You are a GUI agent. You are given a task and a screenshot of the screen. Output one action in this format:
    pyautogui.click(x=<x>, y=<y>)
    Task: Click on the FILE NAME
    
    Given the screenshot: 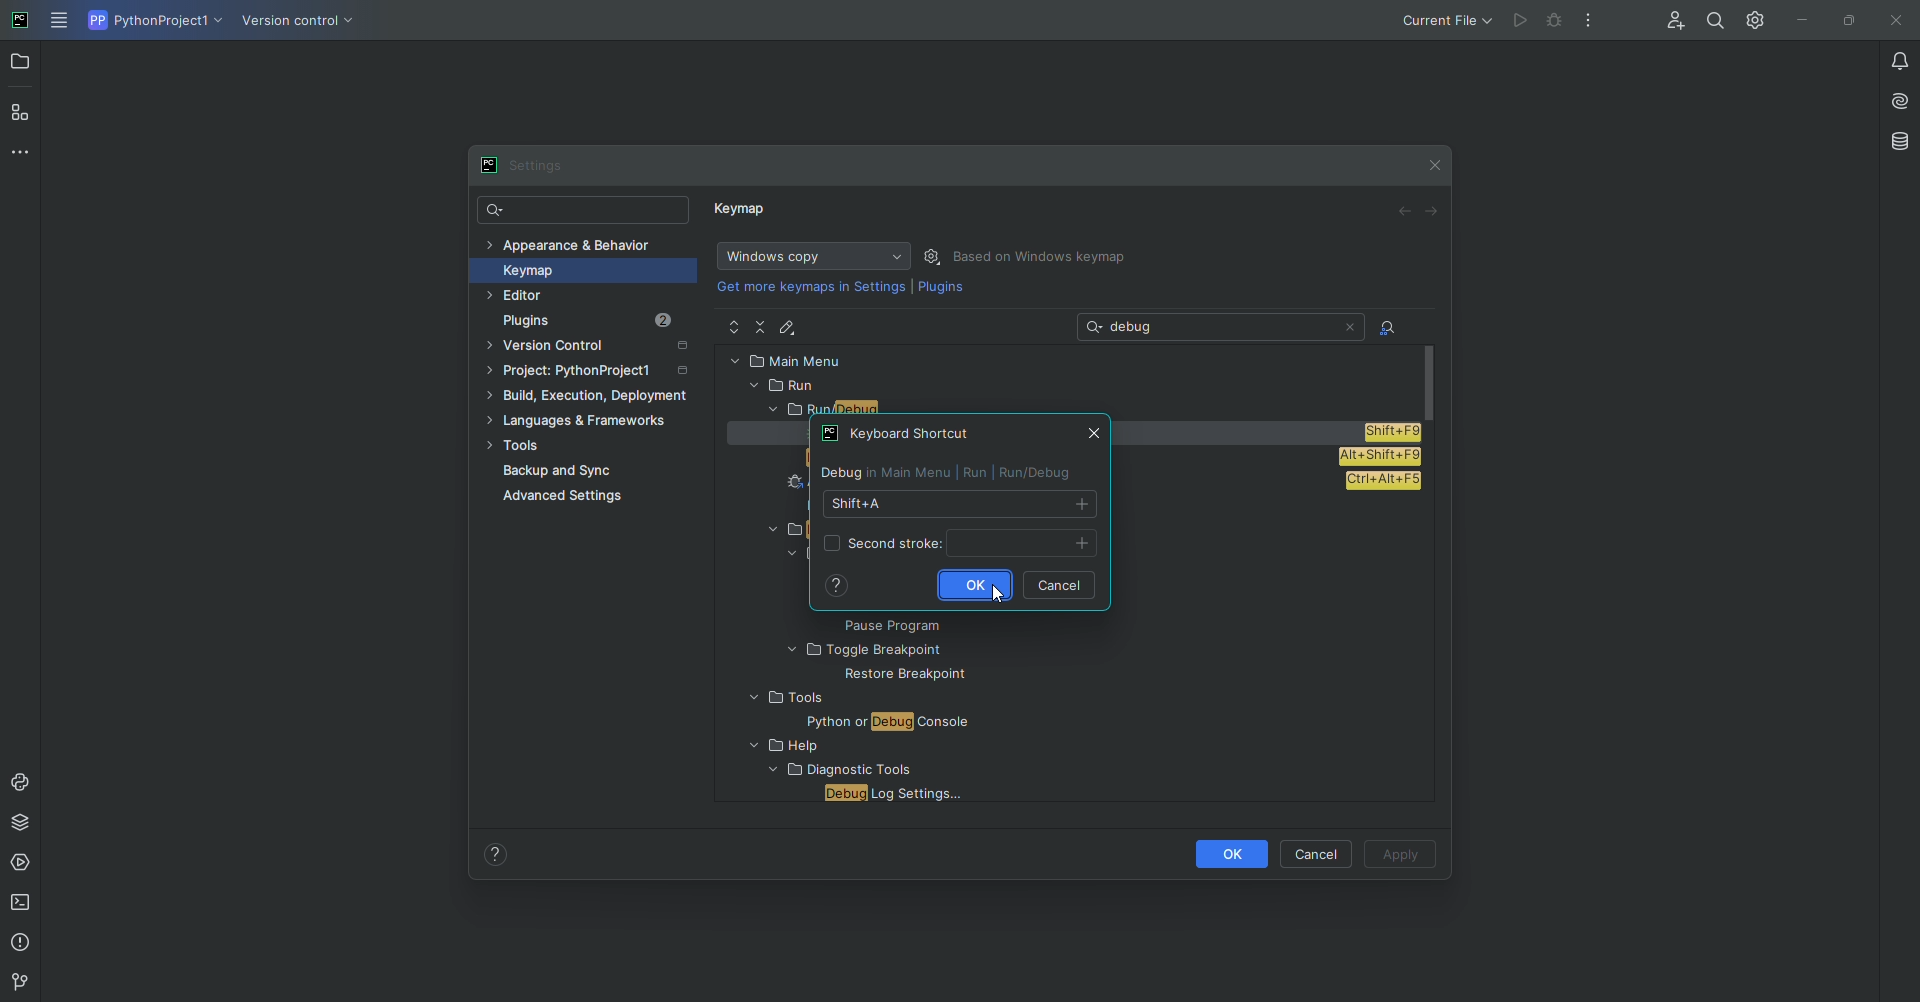 What is the action you would take?
    pyautogui.click(x=853, y=722)
    